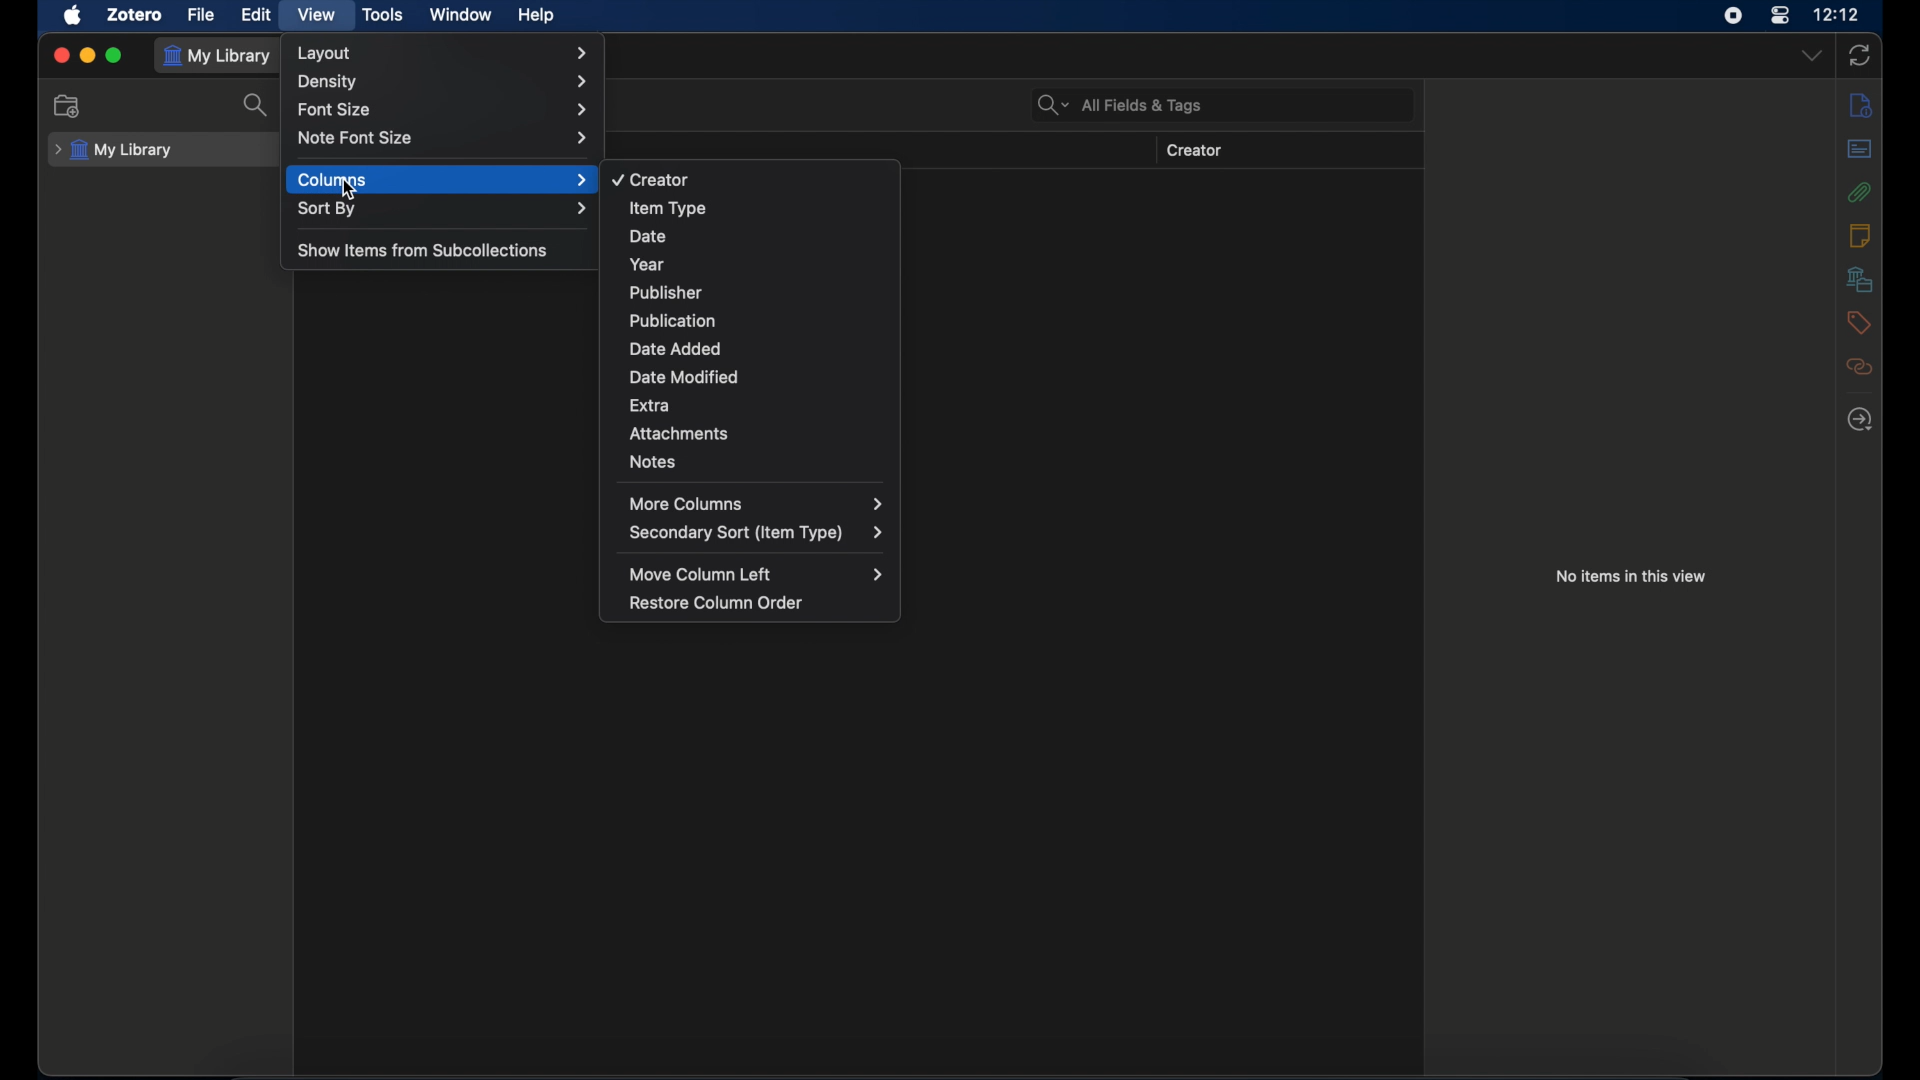 This screenshot has height=1080, width=1920. I want to click on date, so click(647, 237).